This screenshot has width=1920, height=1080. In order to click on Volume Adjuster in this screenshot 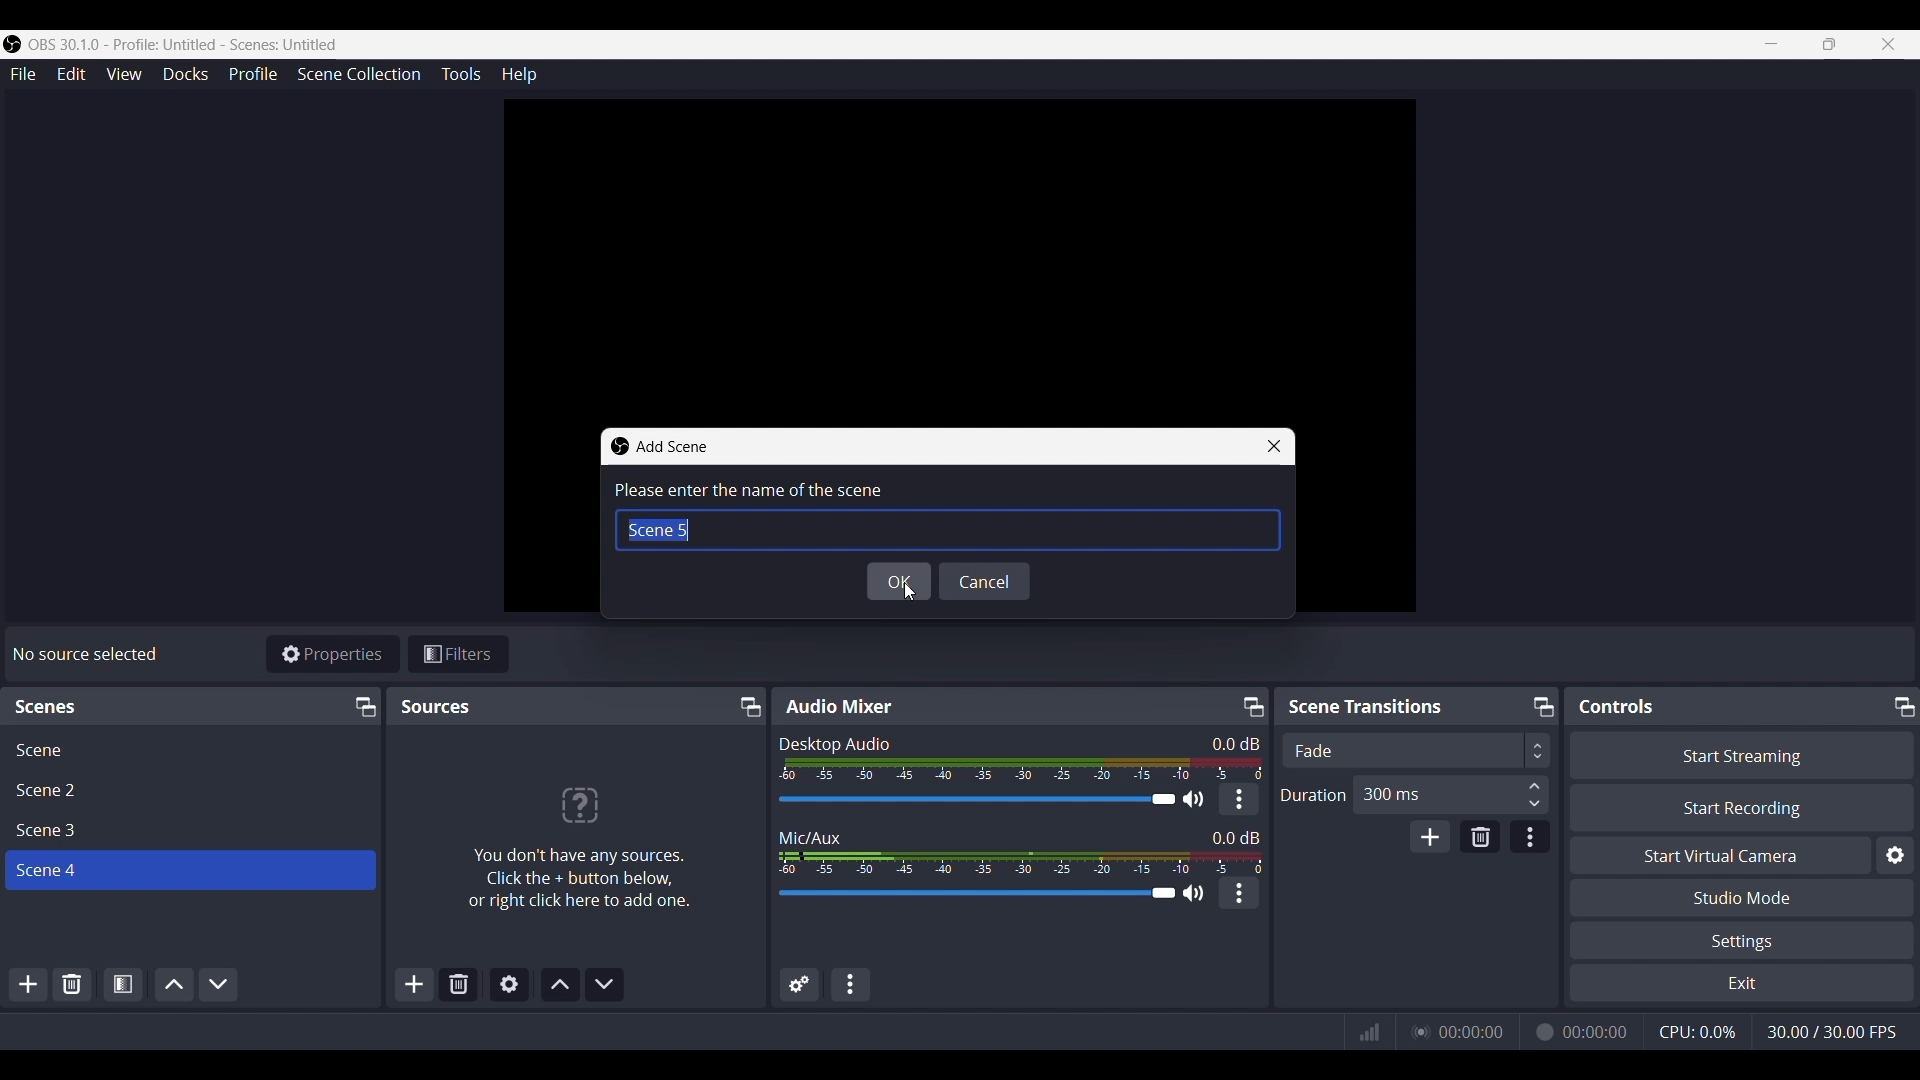, I will do `click(989, 800)`.